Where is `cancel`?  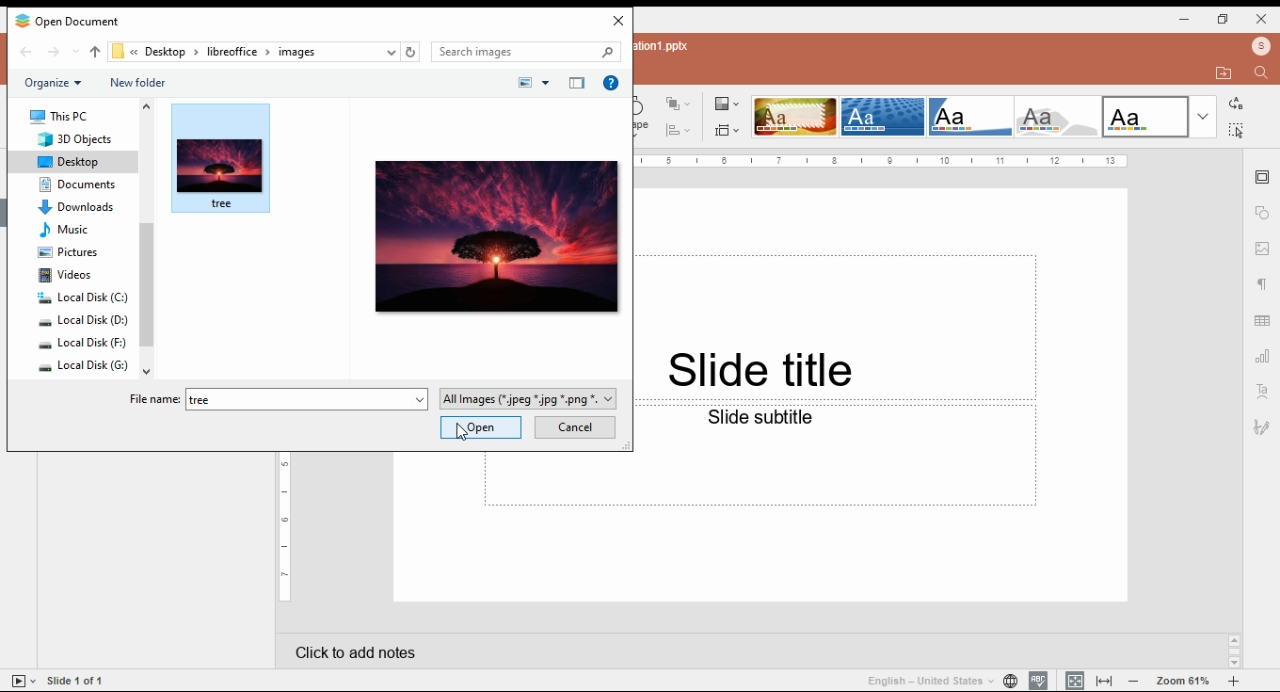 cancel is located at coordinates (574, 427).